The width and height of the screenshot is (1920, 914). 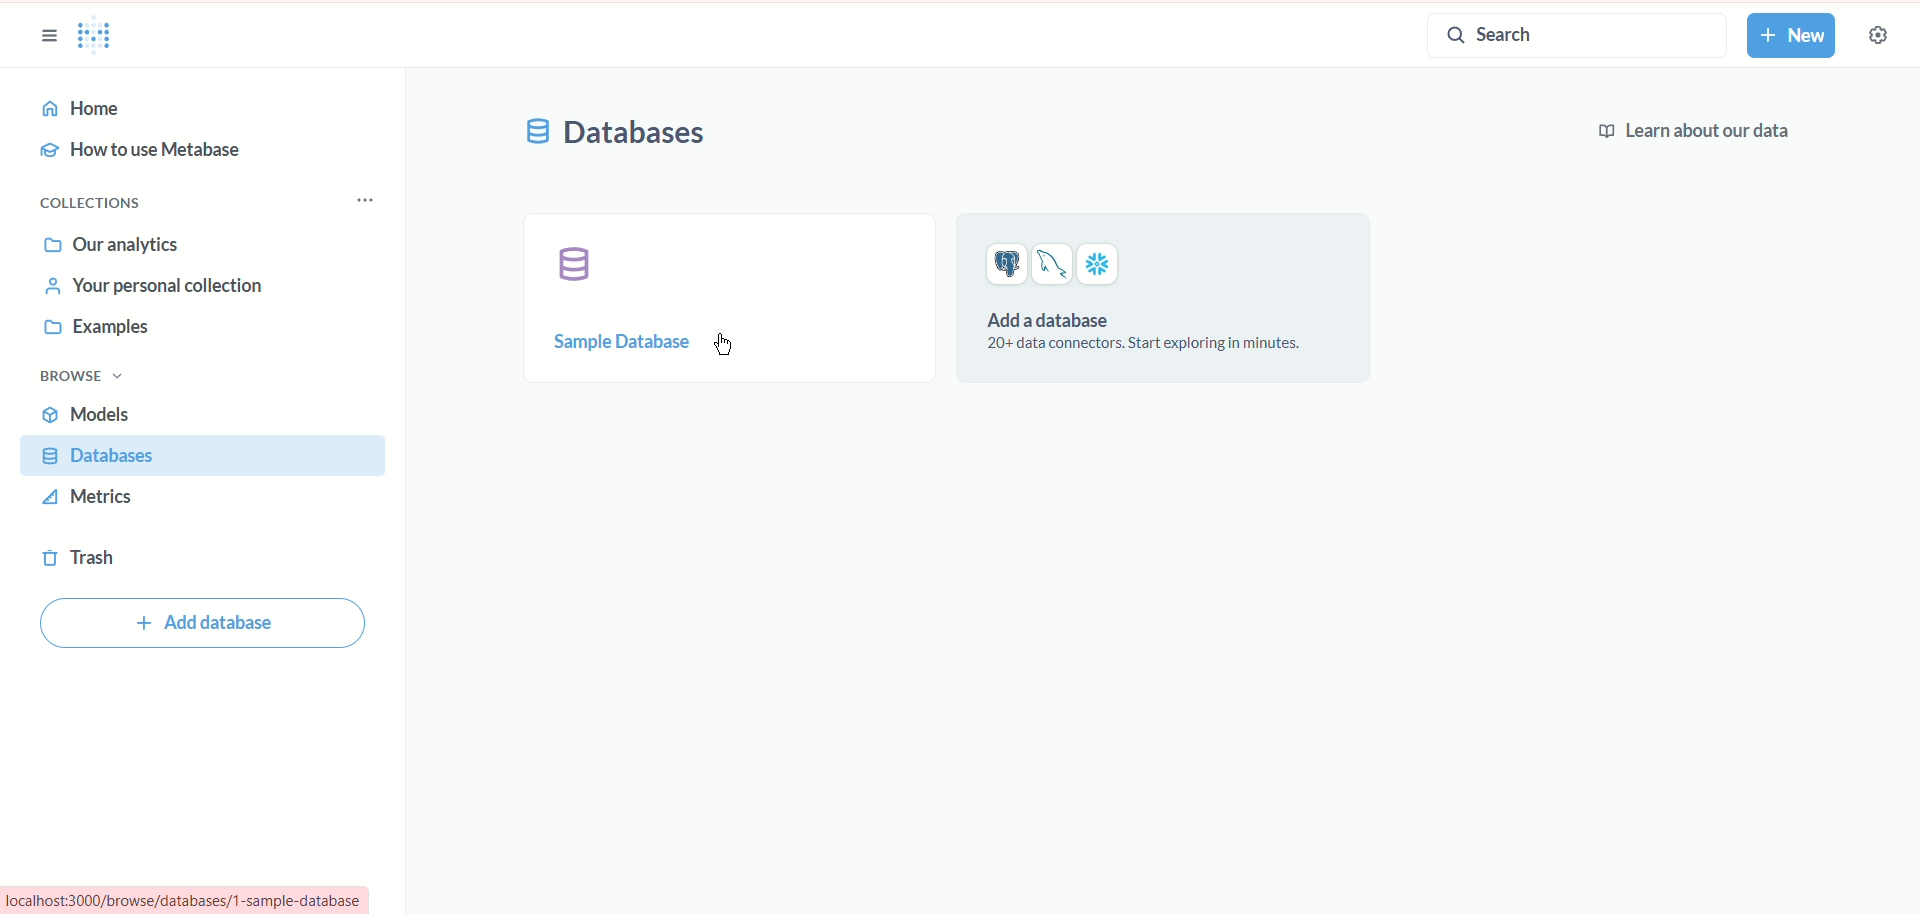 What do you see at coordinates (202, 455) in the screenshot?
I see `database` at bounding box center [202, 455].